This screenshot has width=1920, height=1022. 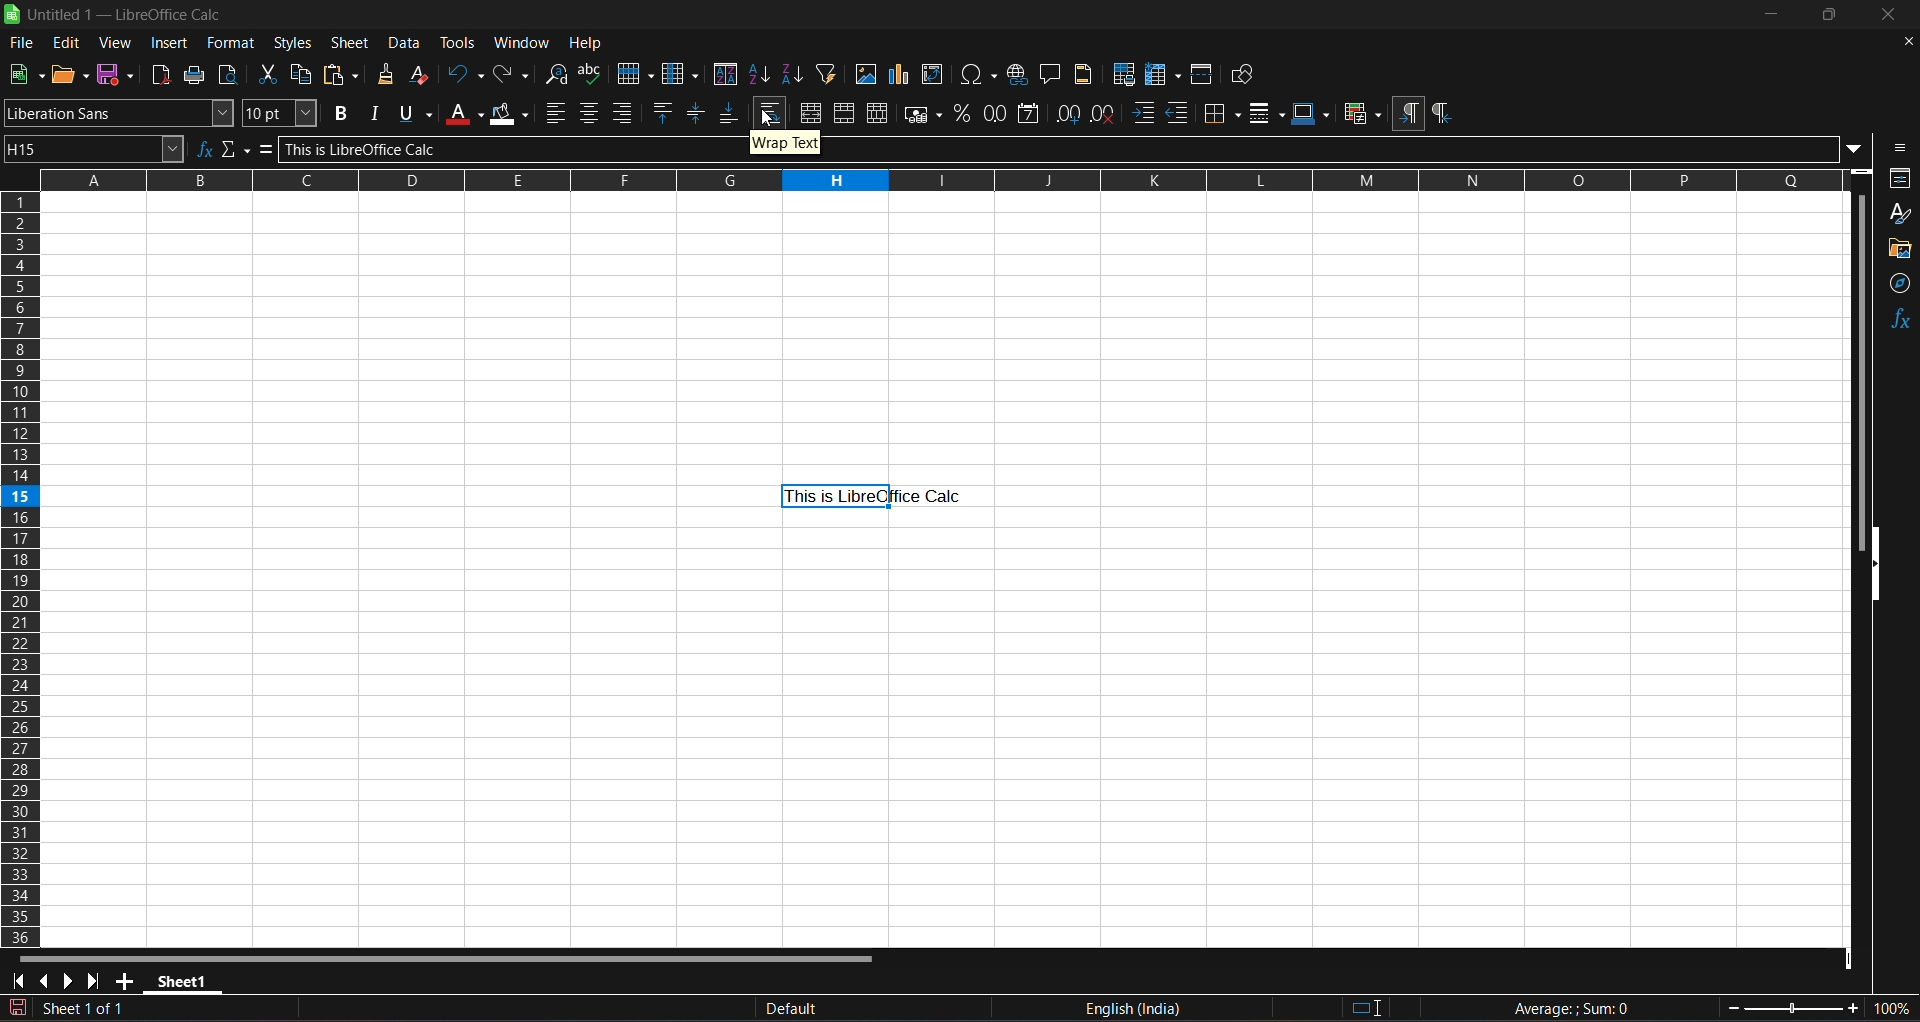 What do you see at coordinates (1902, 176) in the screenshot?
I see `properties` at bounding box center [1902, 176].